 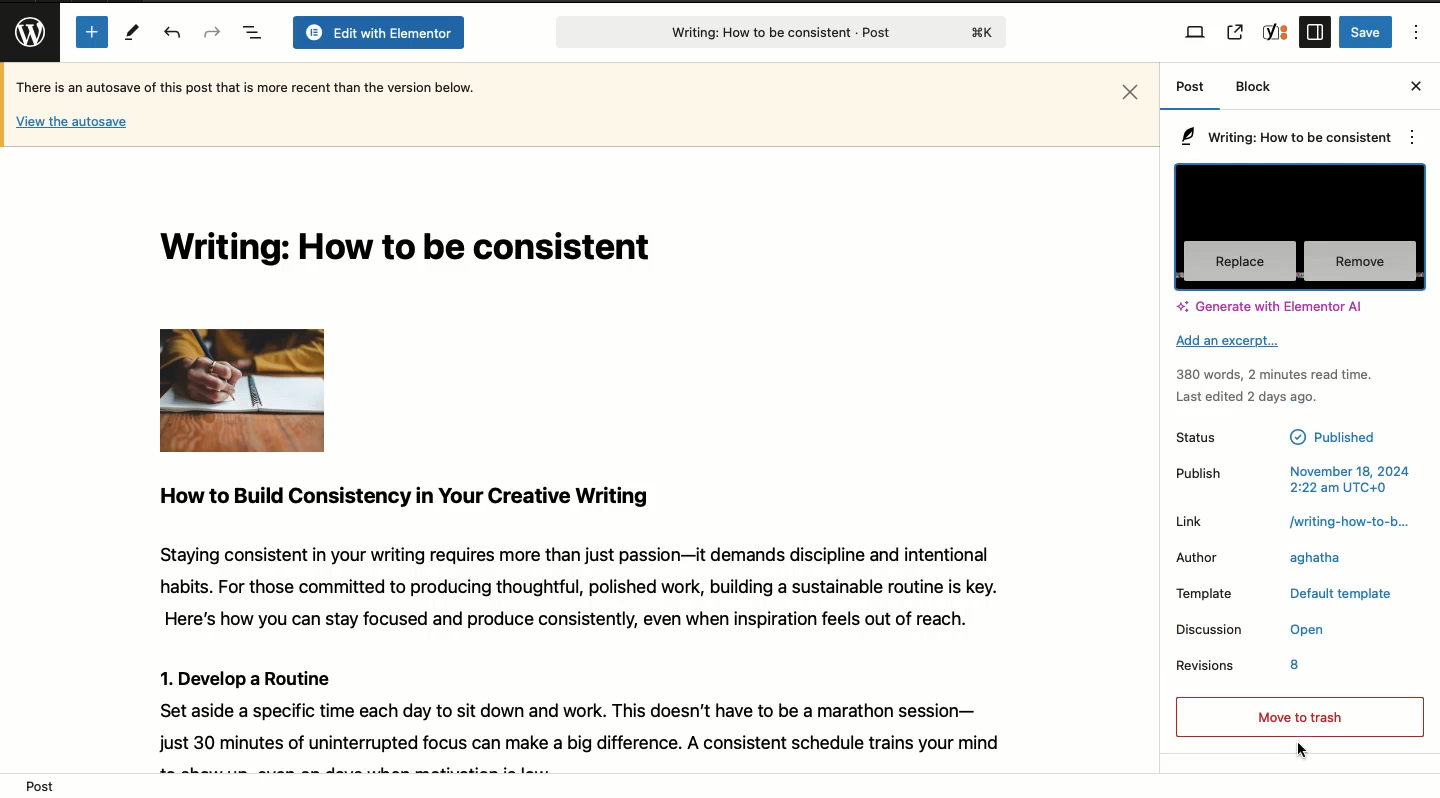 I want to click on Options, so click(x=1409, y=136).